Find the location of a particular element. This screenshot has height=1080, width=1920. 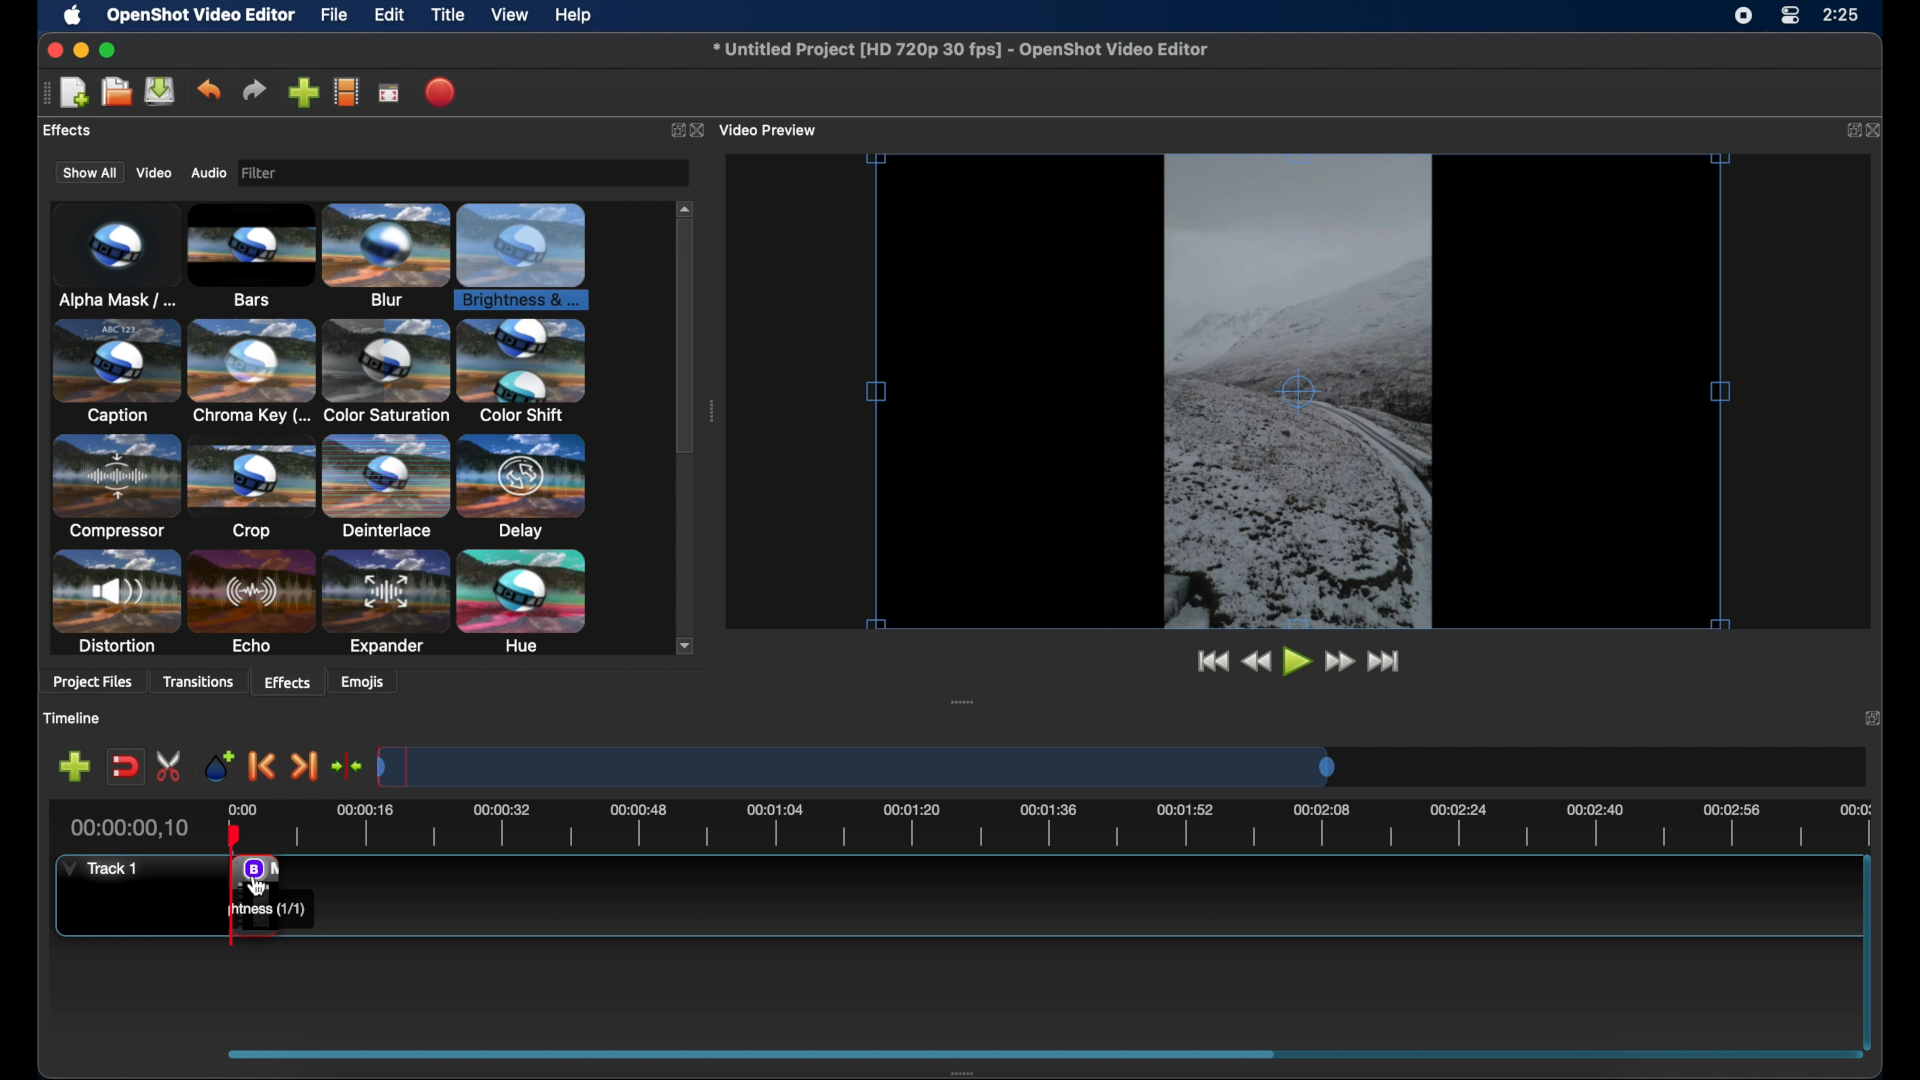

alpha mask is located at coordinates (114, 254).